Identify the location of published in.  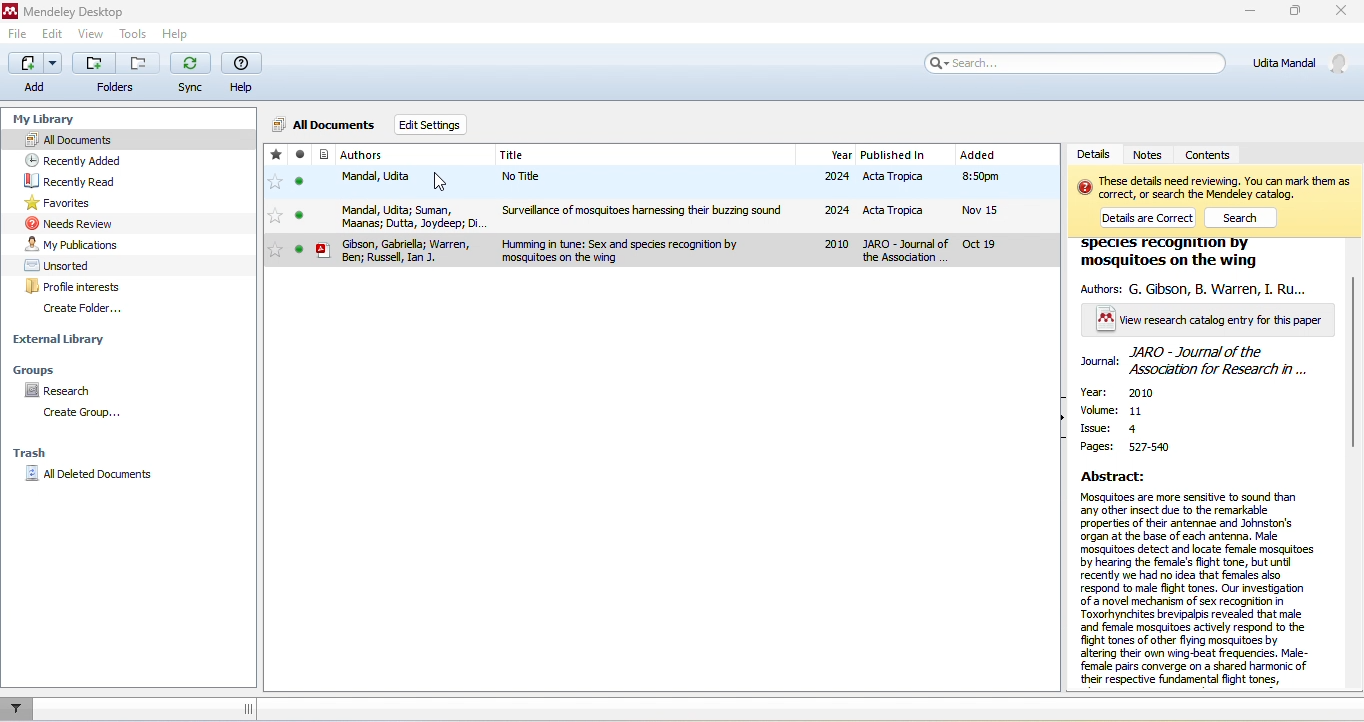
(908, 155).